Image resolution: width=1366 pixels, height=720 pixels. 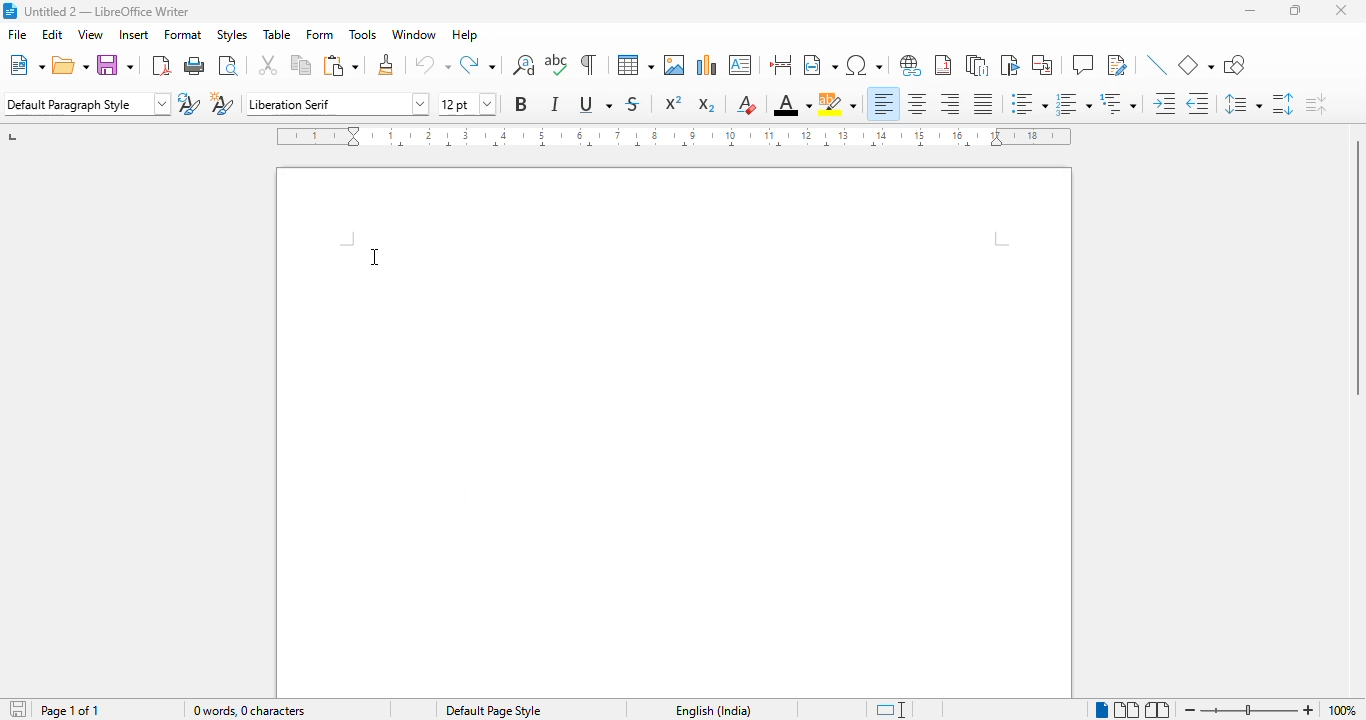 I want to click on toggle ordered list, so click(x=1074, y=104).